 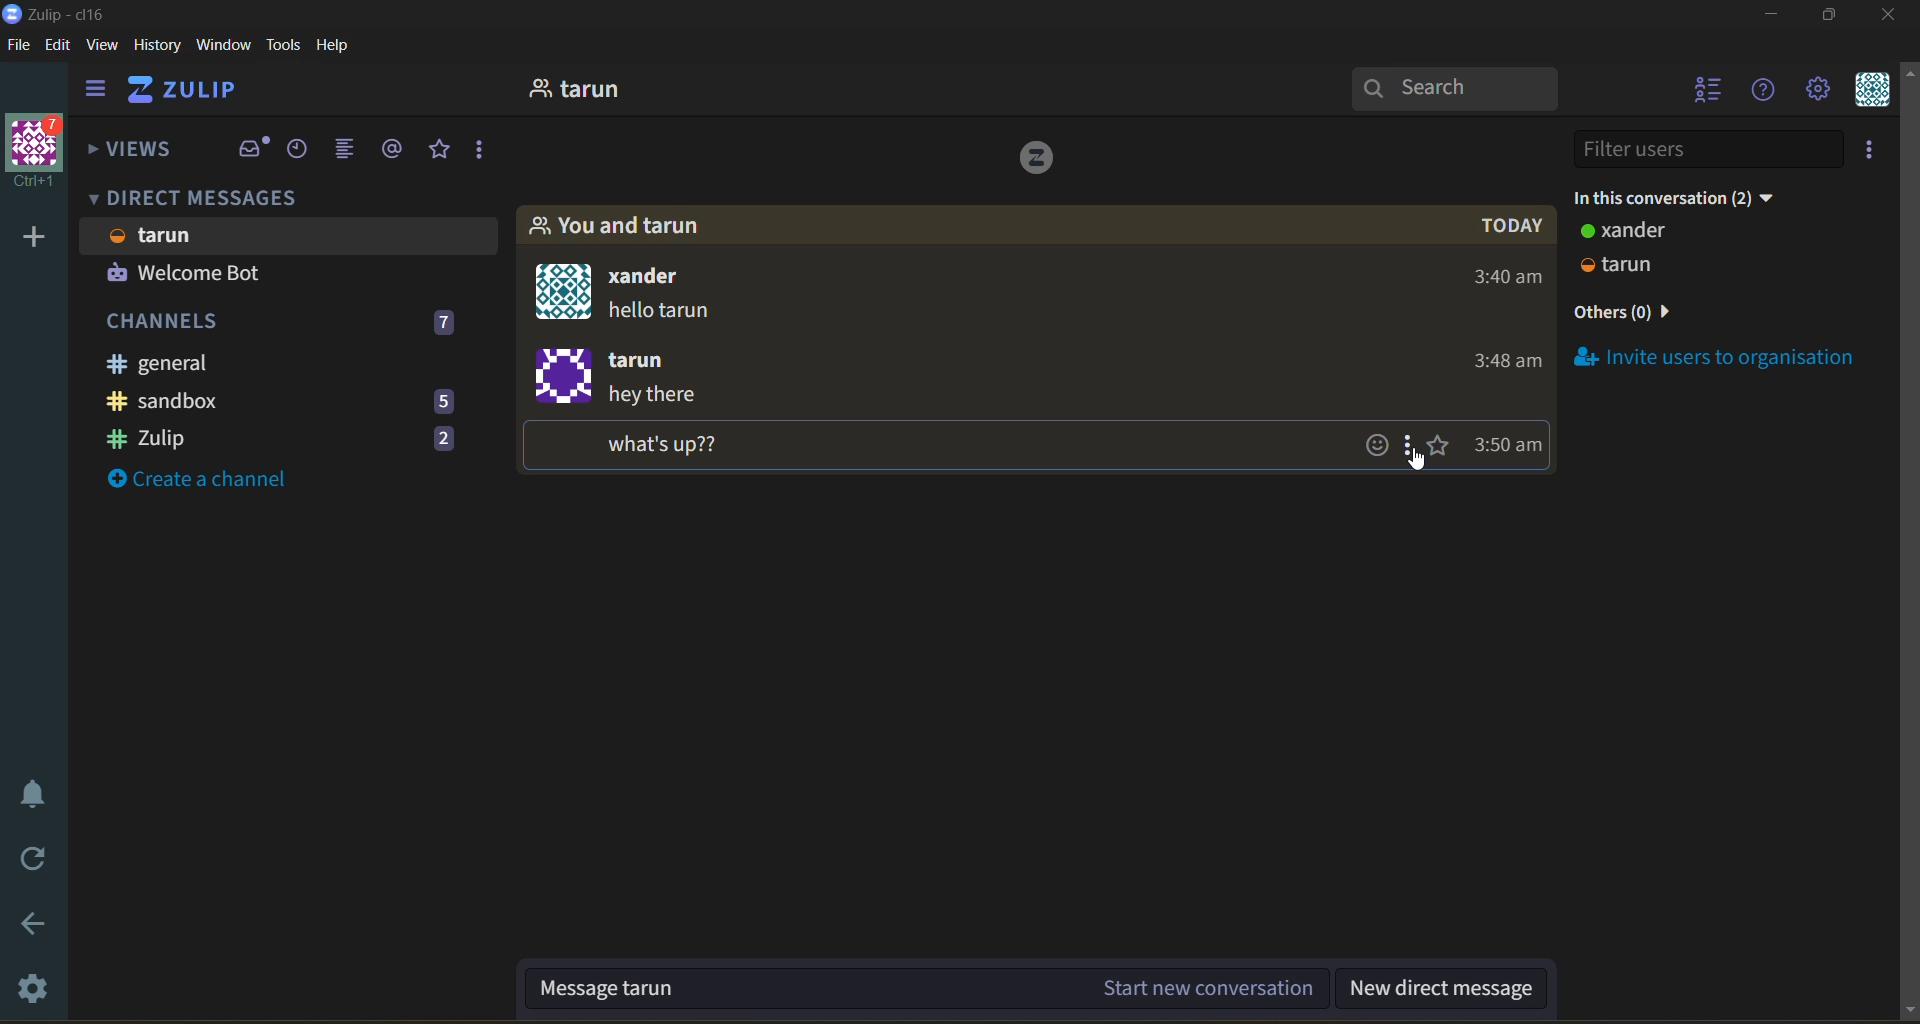 I want to click on invite users to organisation, so click(x=1717, y=357).